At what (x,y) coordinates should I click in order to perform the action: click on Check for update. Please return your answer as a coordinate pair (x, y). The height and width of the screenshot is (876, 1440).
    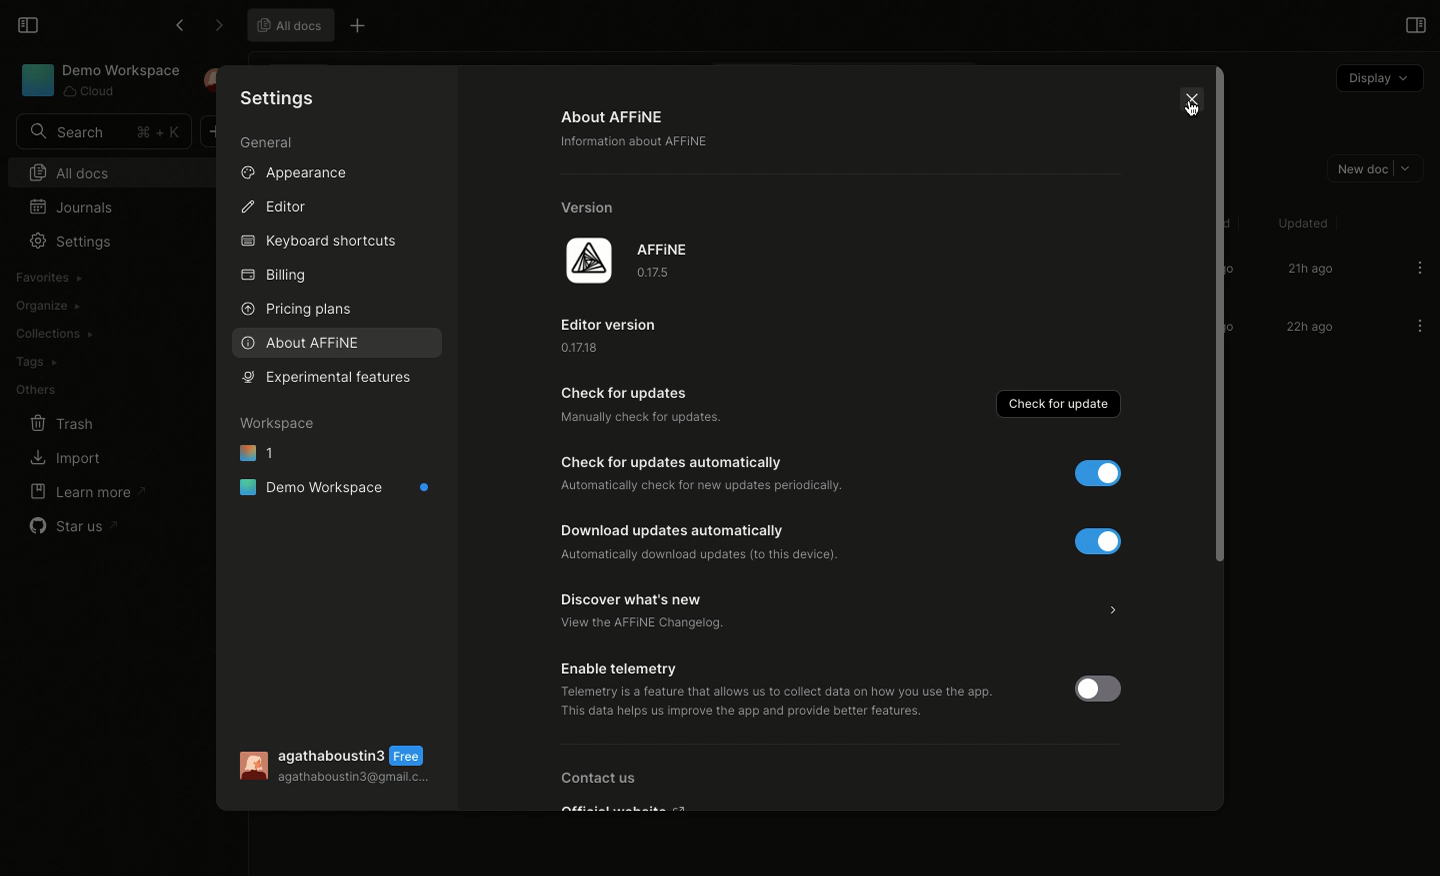
    Looking at the image, I should click on (1061, 403).